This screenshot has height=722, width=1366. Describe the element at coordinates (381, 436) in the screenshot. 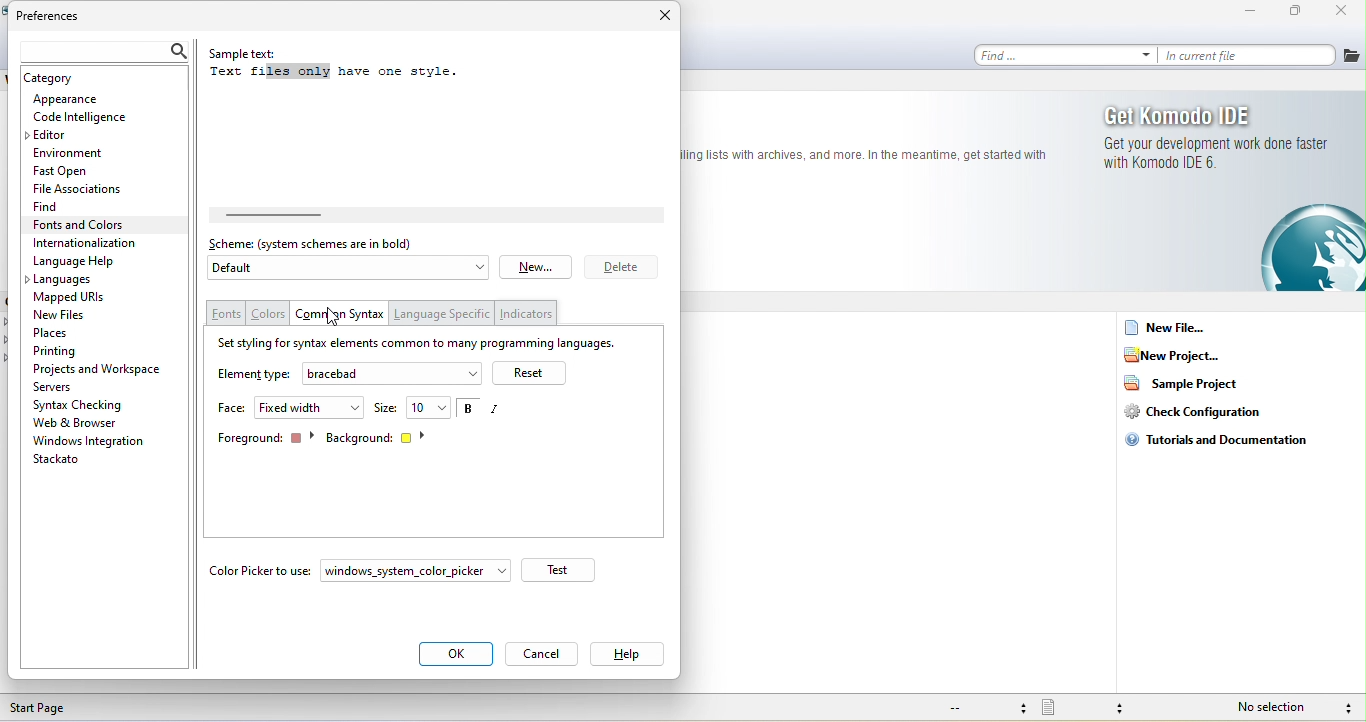

I see `background` at that location.